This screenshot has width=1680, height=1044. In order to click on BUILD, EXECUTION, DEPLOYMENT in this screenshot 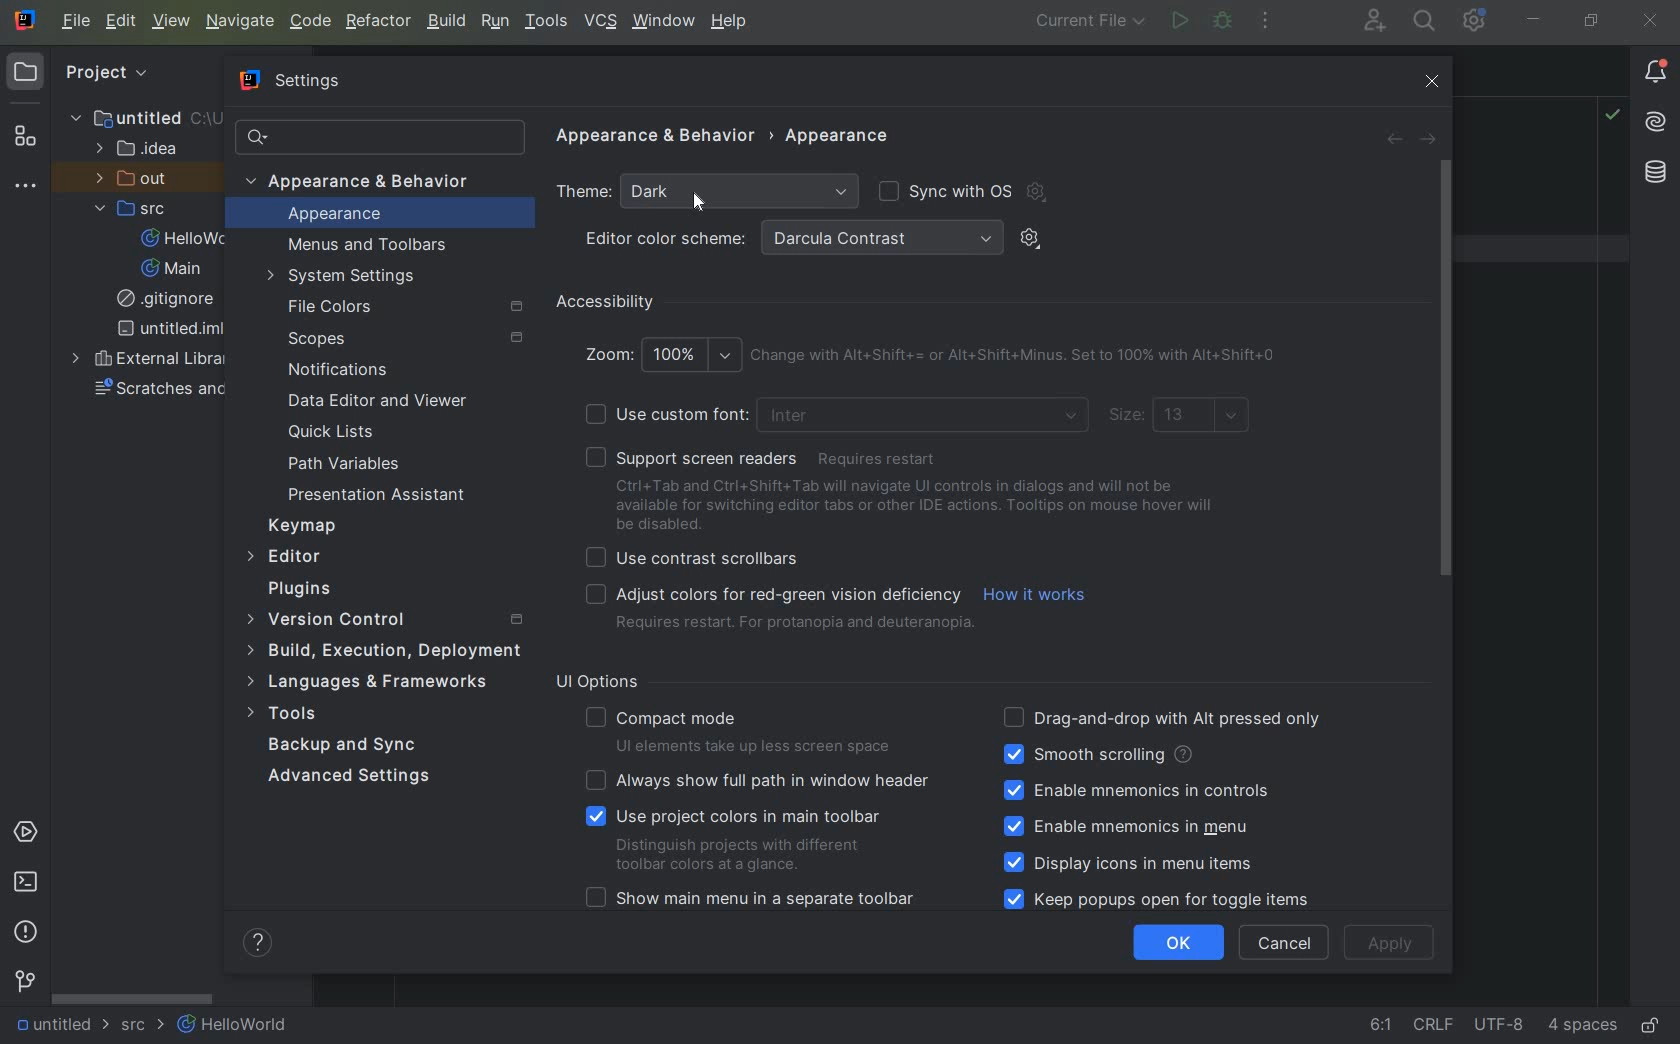, I will do `click(382, 650)`.